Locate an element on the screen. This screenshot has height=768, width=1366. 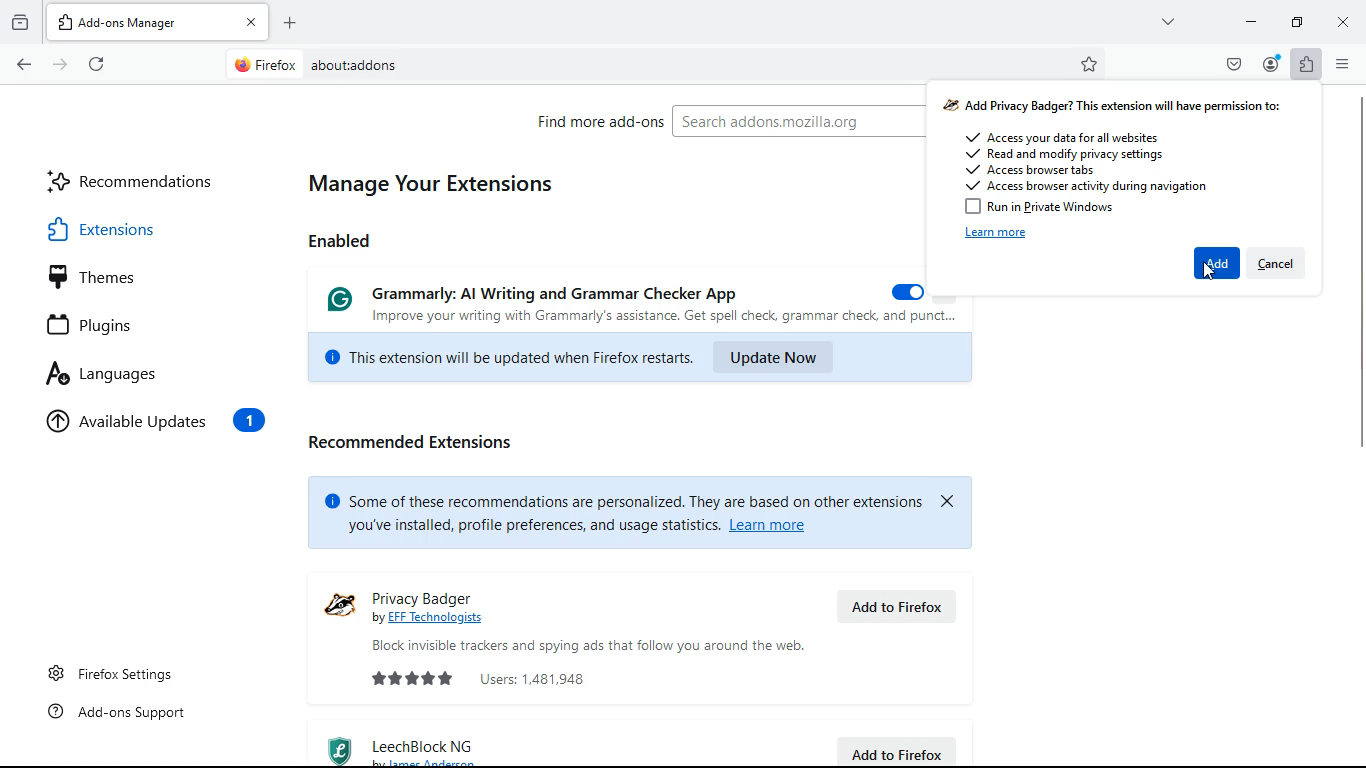
Grammarly logo is located at coordinates (336, 302).